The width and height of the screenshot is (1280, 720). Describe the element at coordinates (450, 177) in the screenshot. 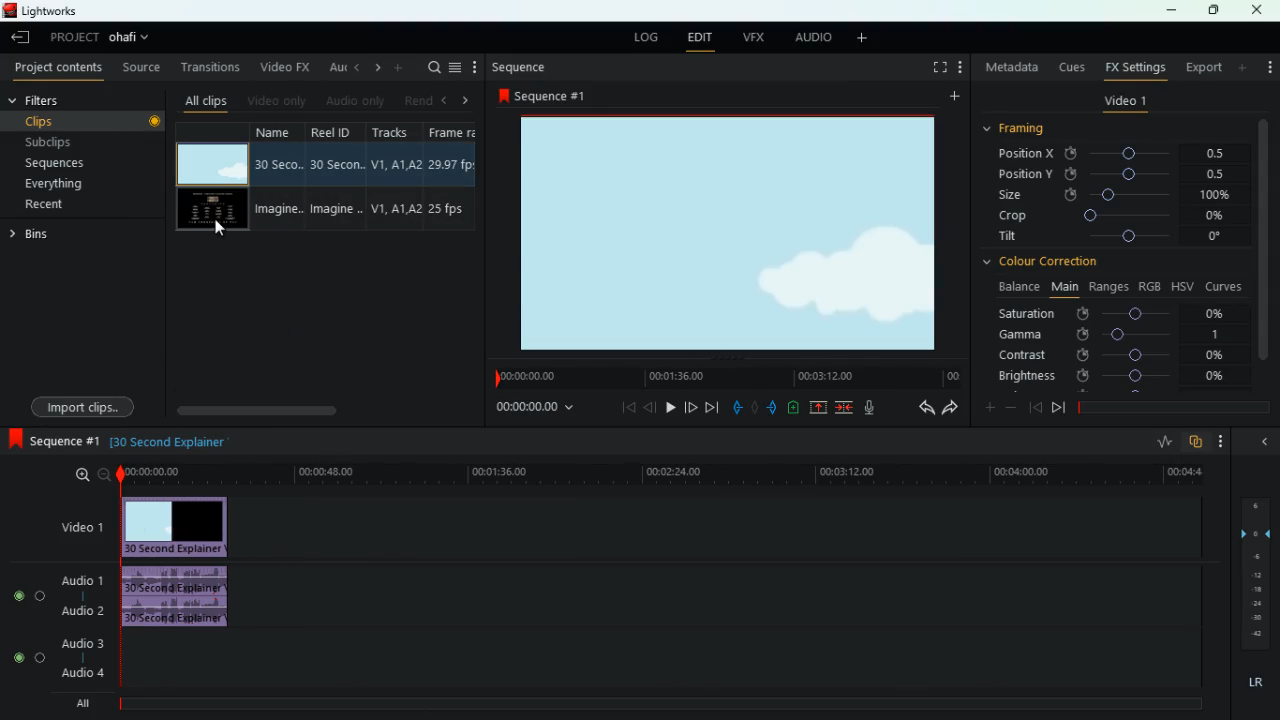

I see `frame` at that location.